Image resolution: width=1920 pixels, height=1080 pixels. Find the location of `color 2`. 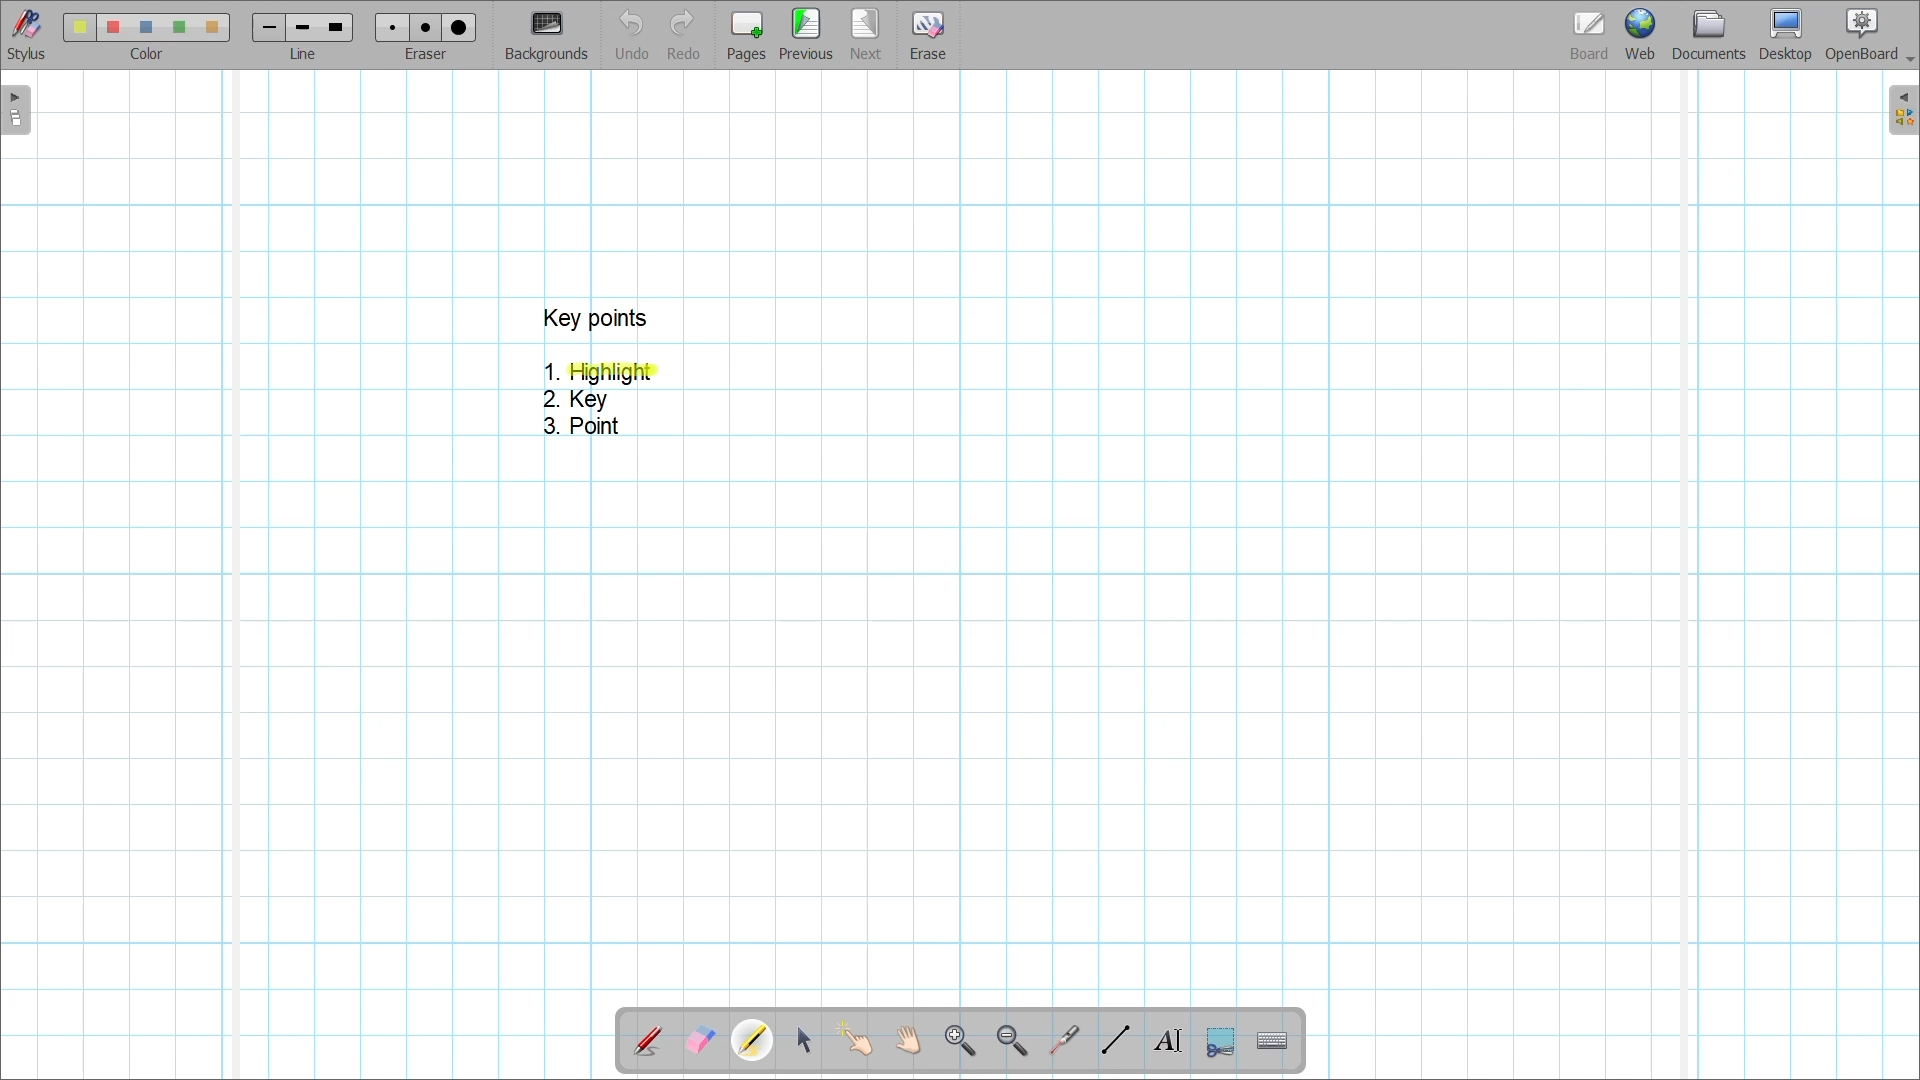

color 2 is located at coordinates (112, 28).